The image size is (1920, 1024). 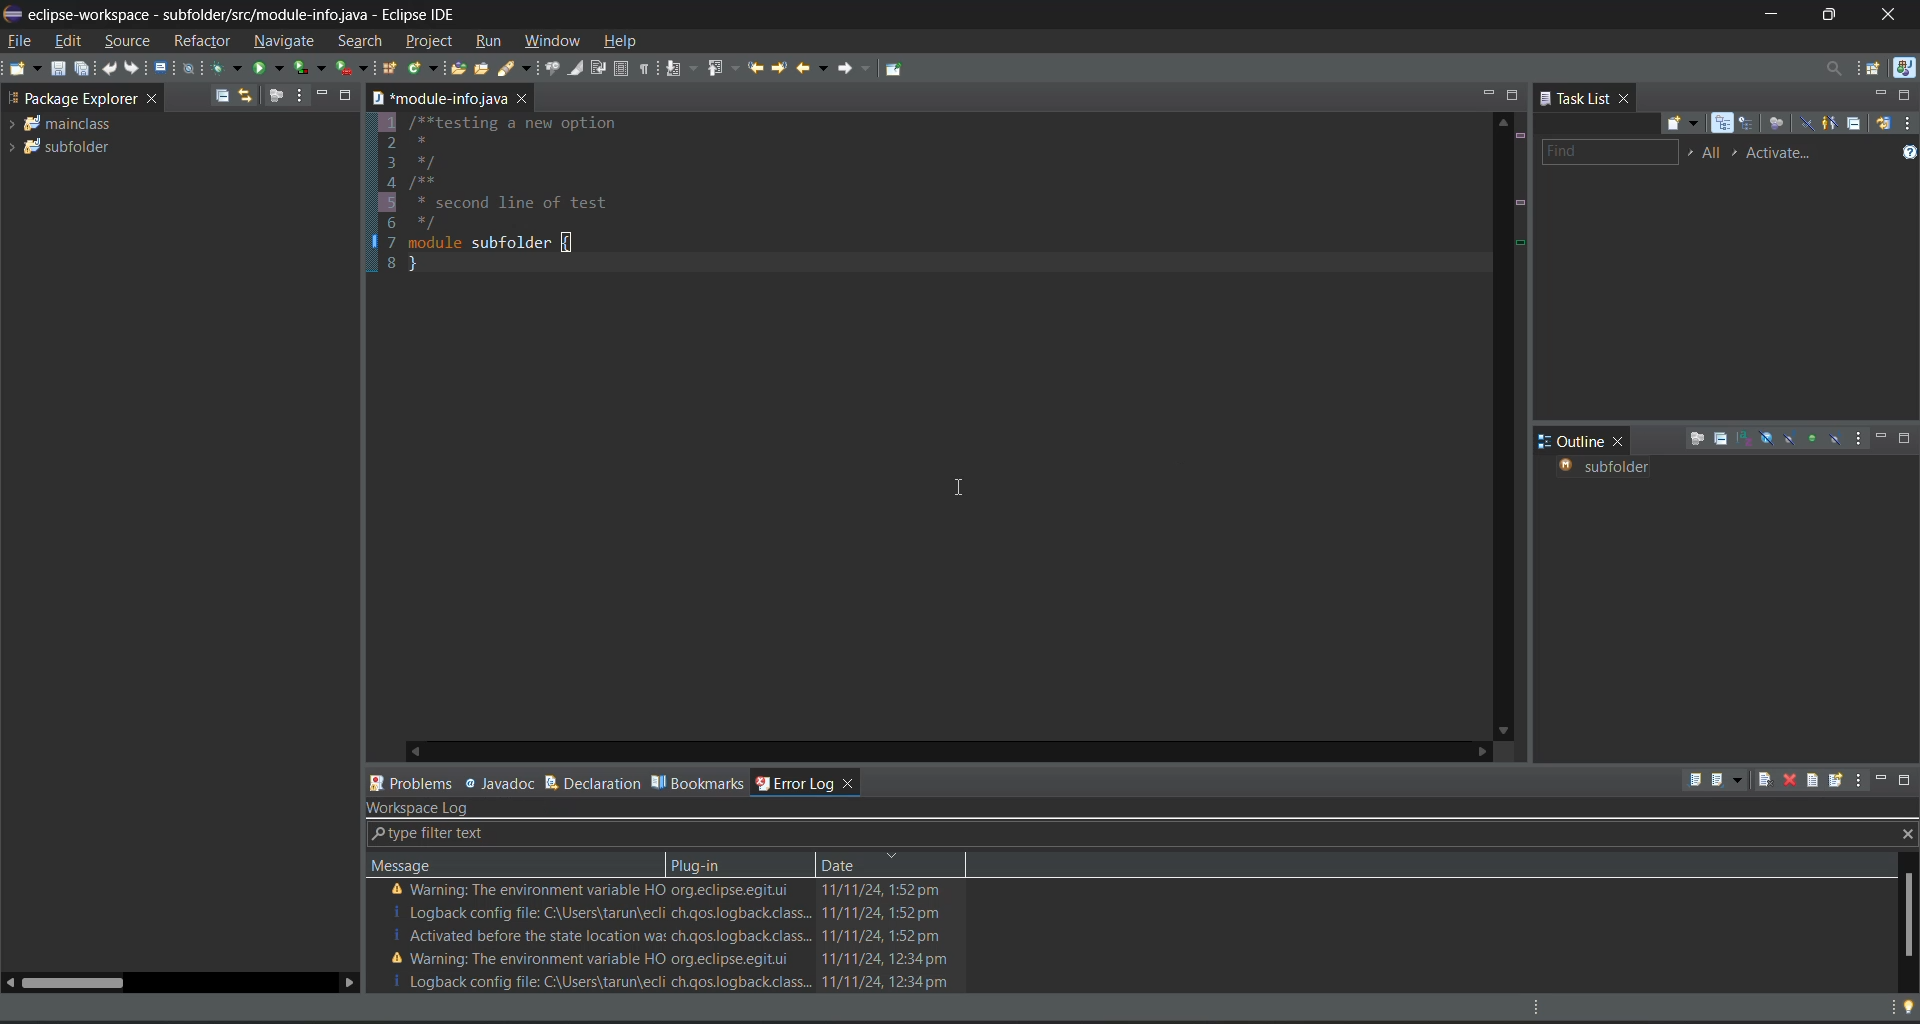 What do you see at coordinates (754, 68) in the screenshot?
I see `previous edit location` at bounding box center [754, 68].